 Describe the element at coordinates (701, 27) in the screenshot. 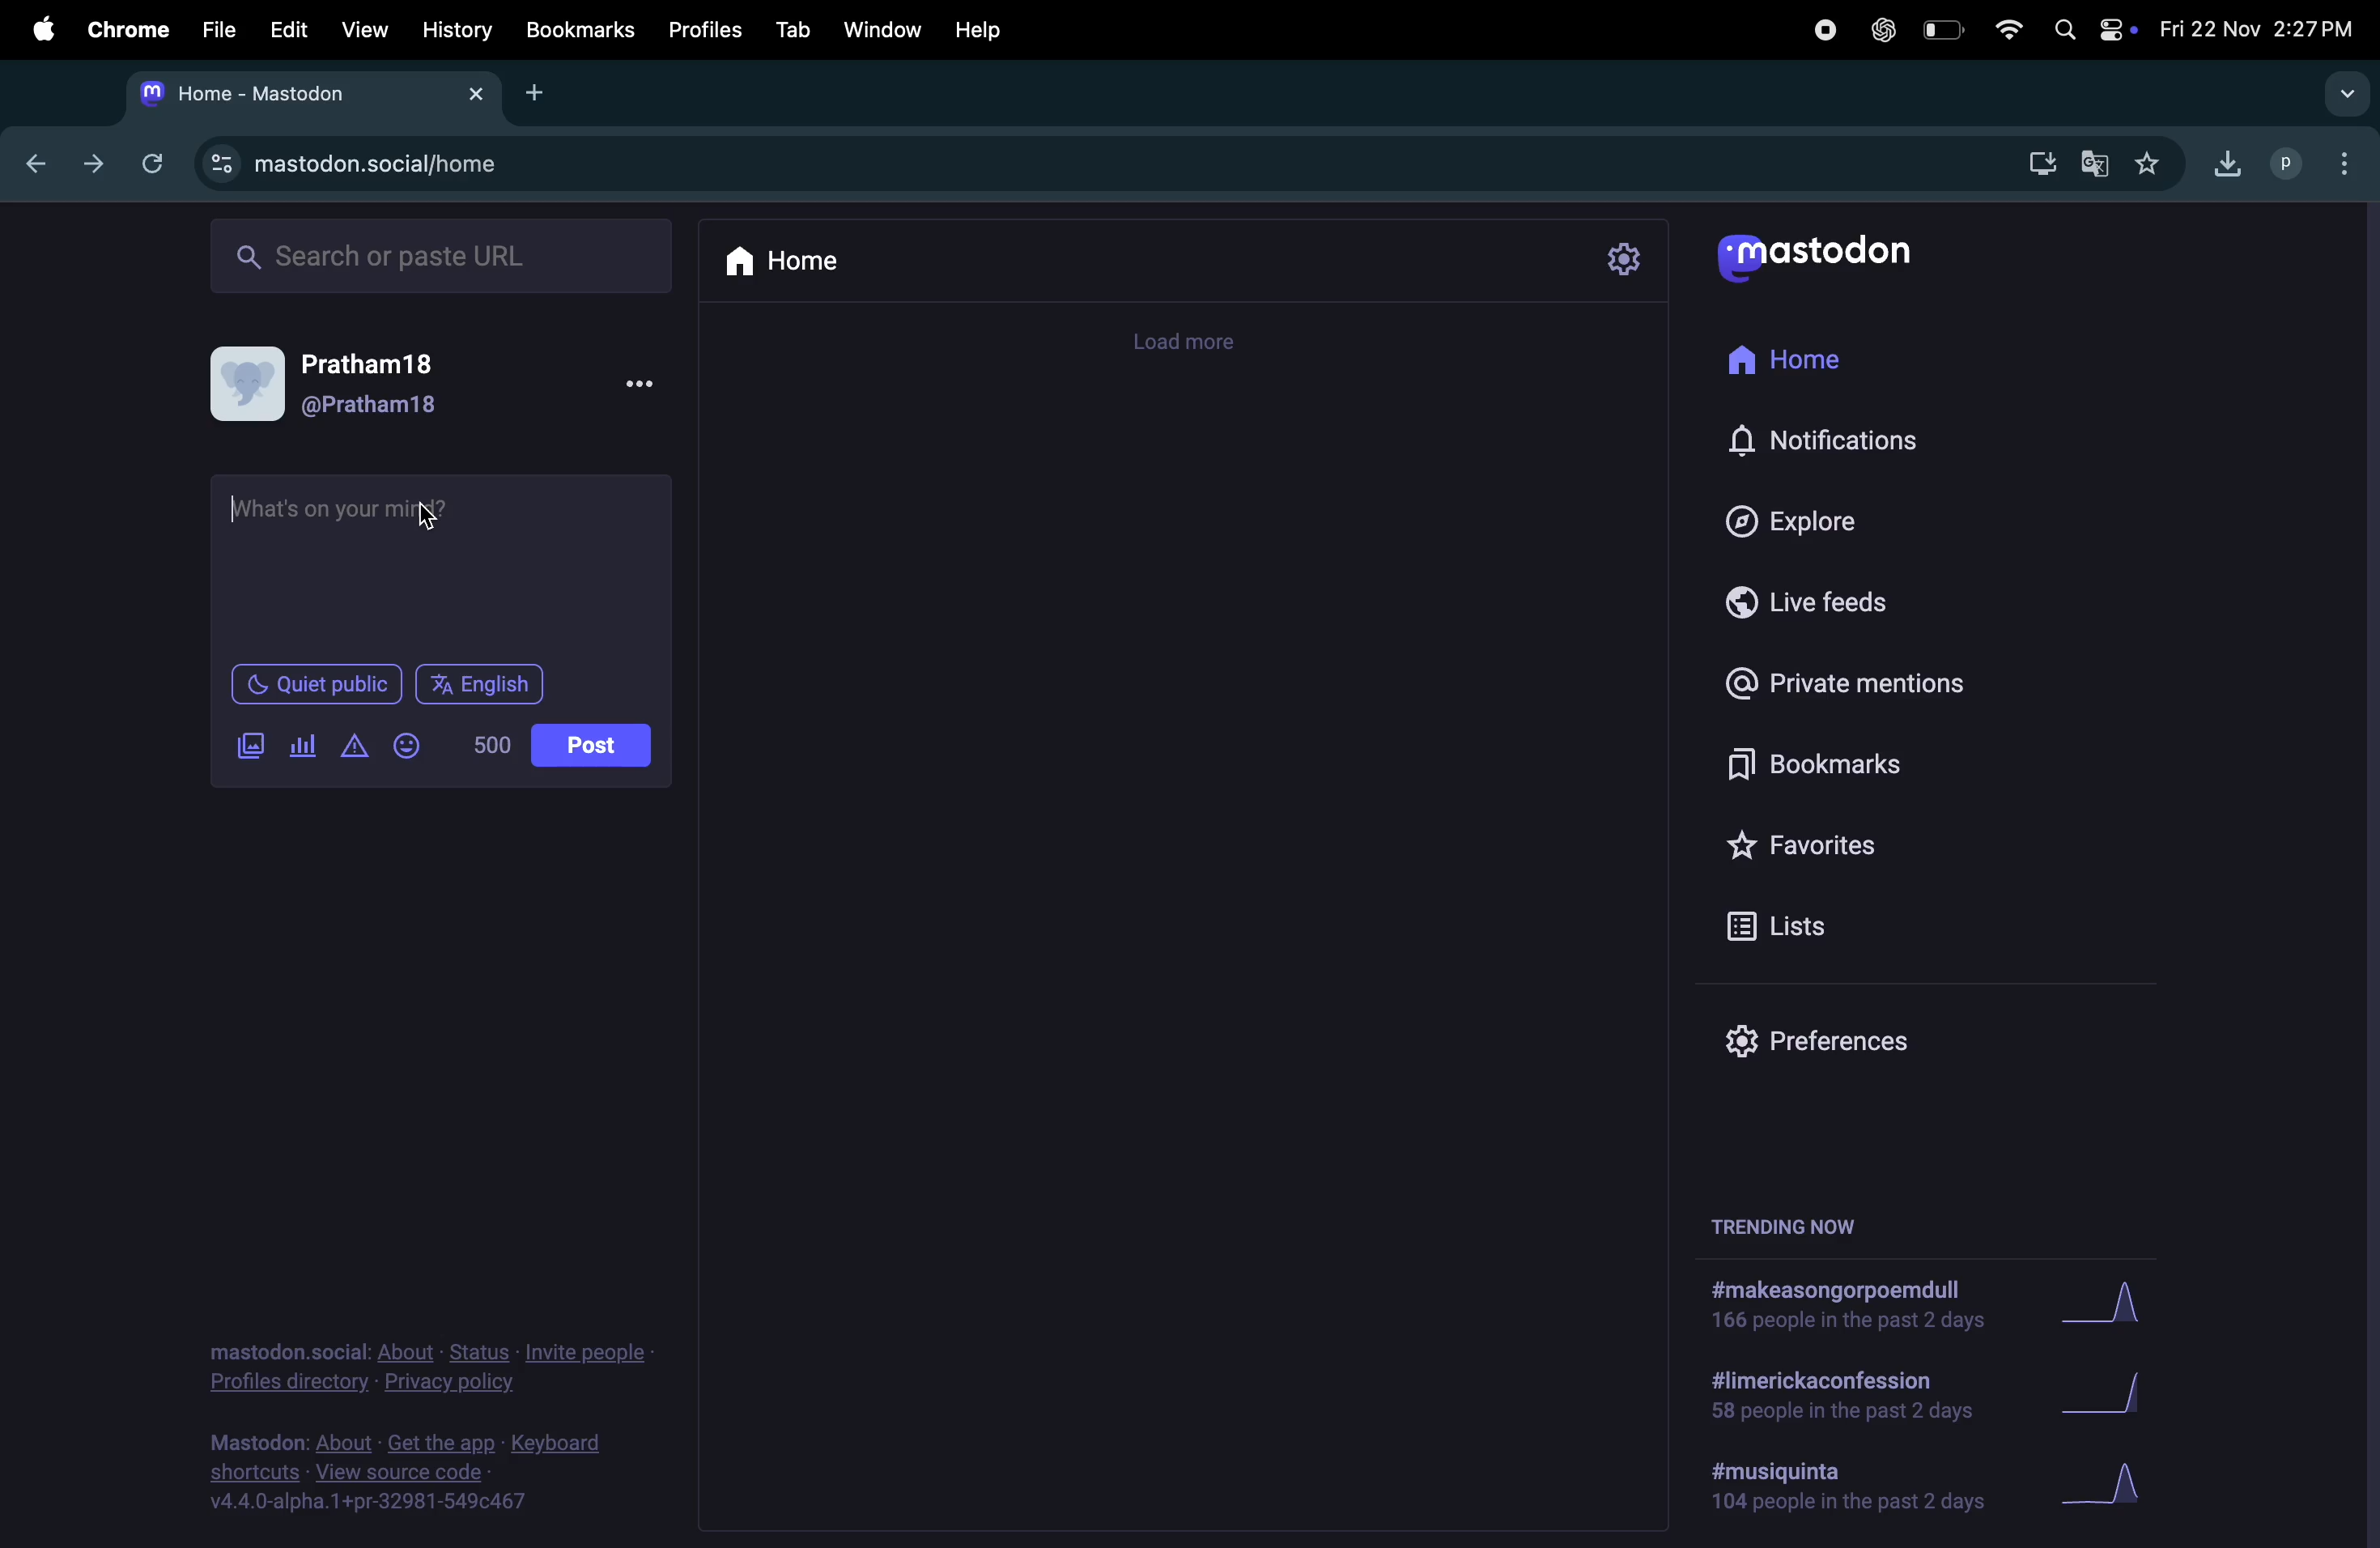

I see `profiles` at that location.